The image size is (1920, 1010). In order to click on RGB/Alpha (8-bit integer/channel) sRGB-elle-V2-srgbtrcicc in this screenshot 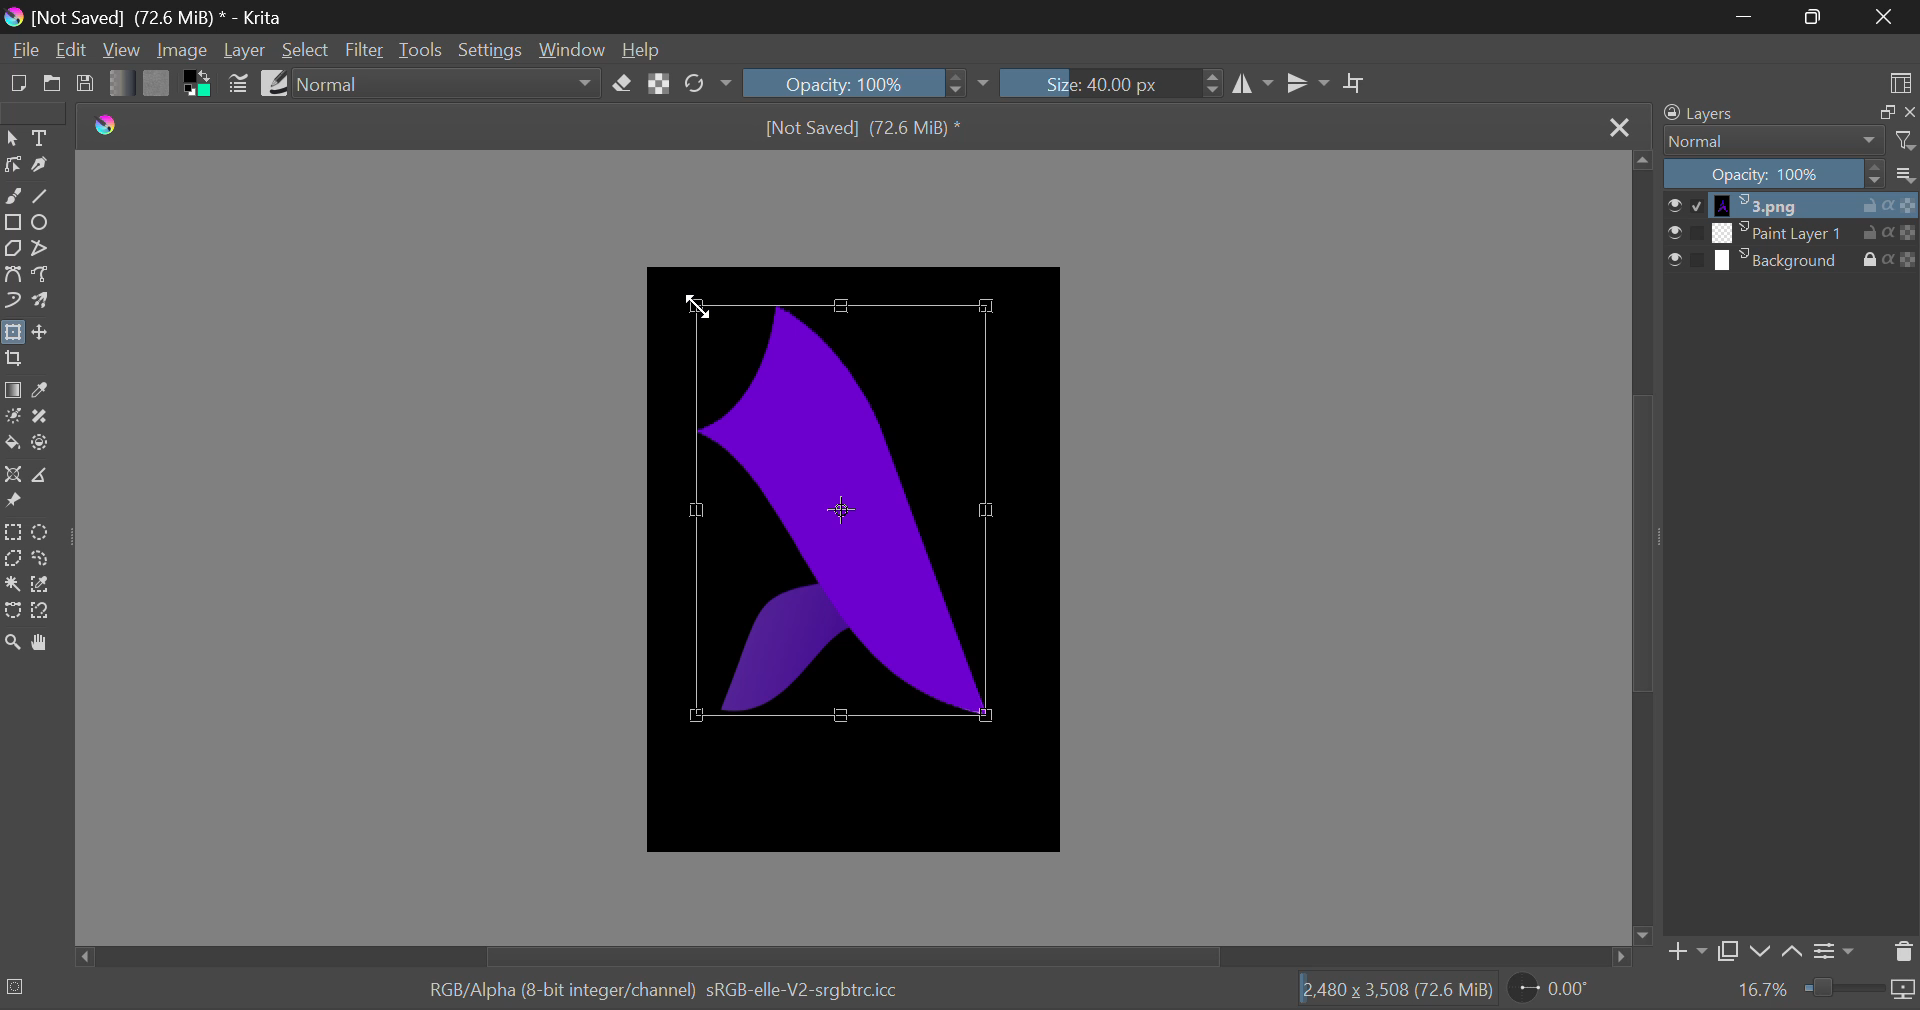, I will do `click(666, 991)`.